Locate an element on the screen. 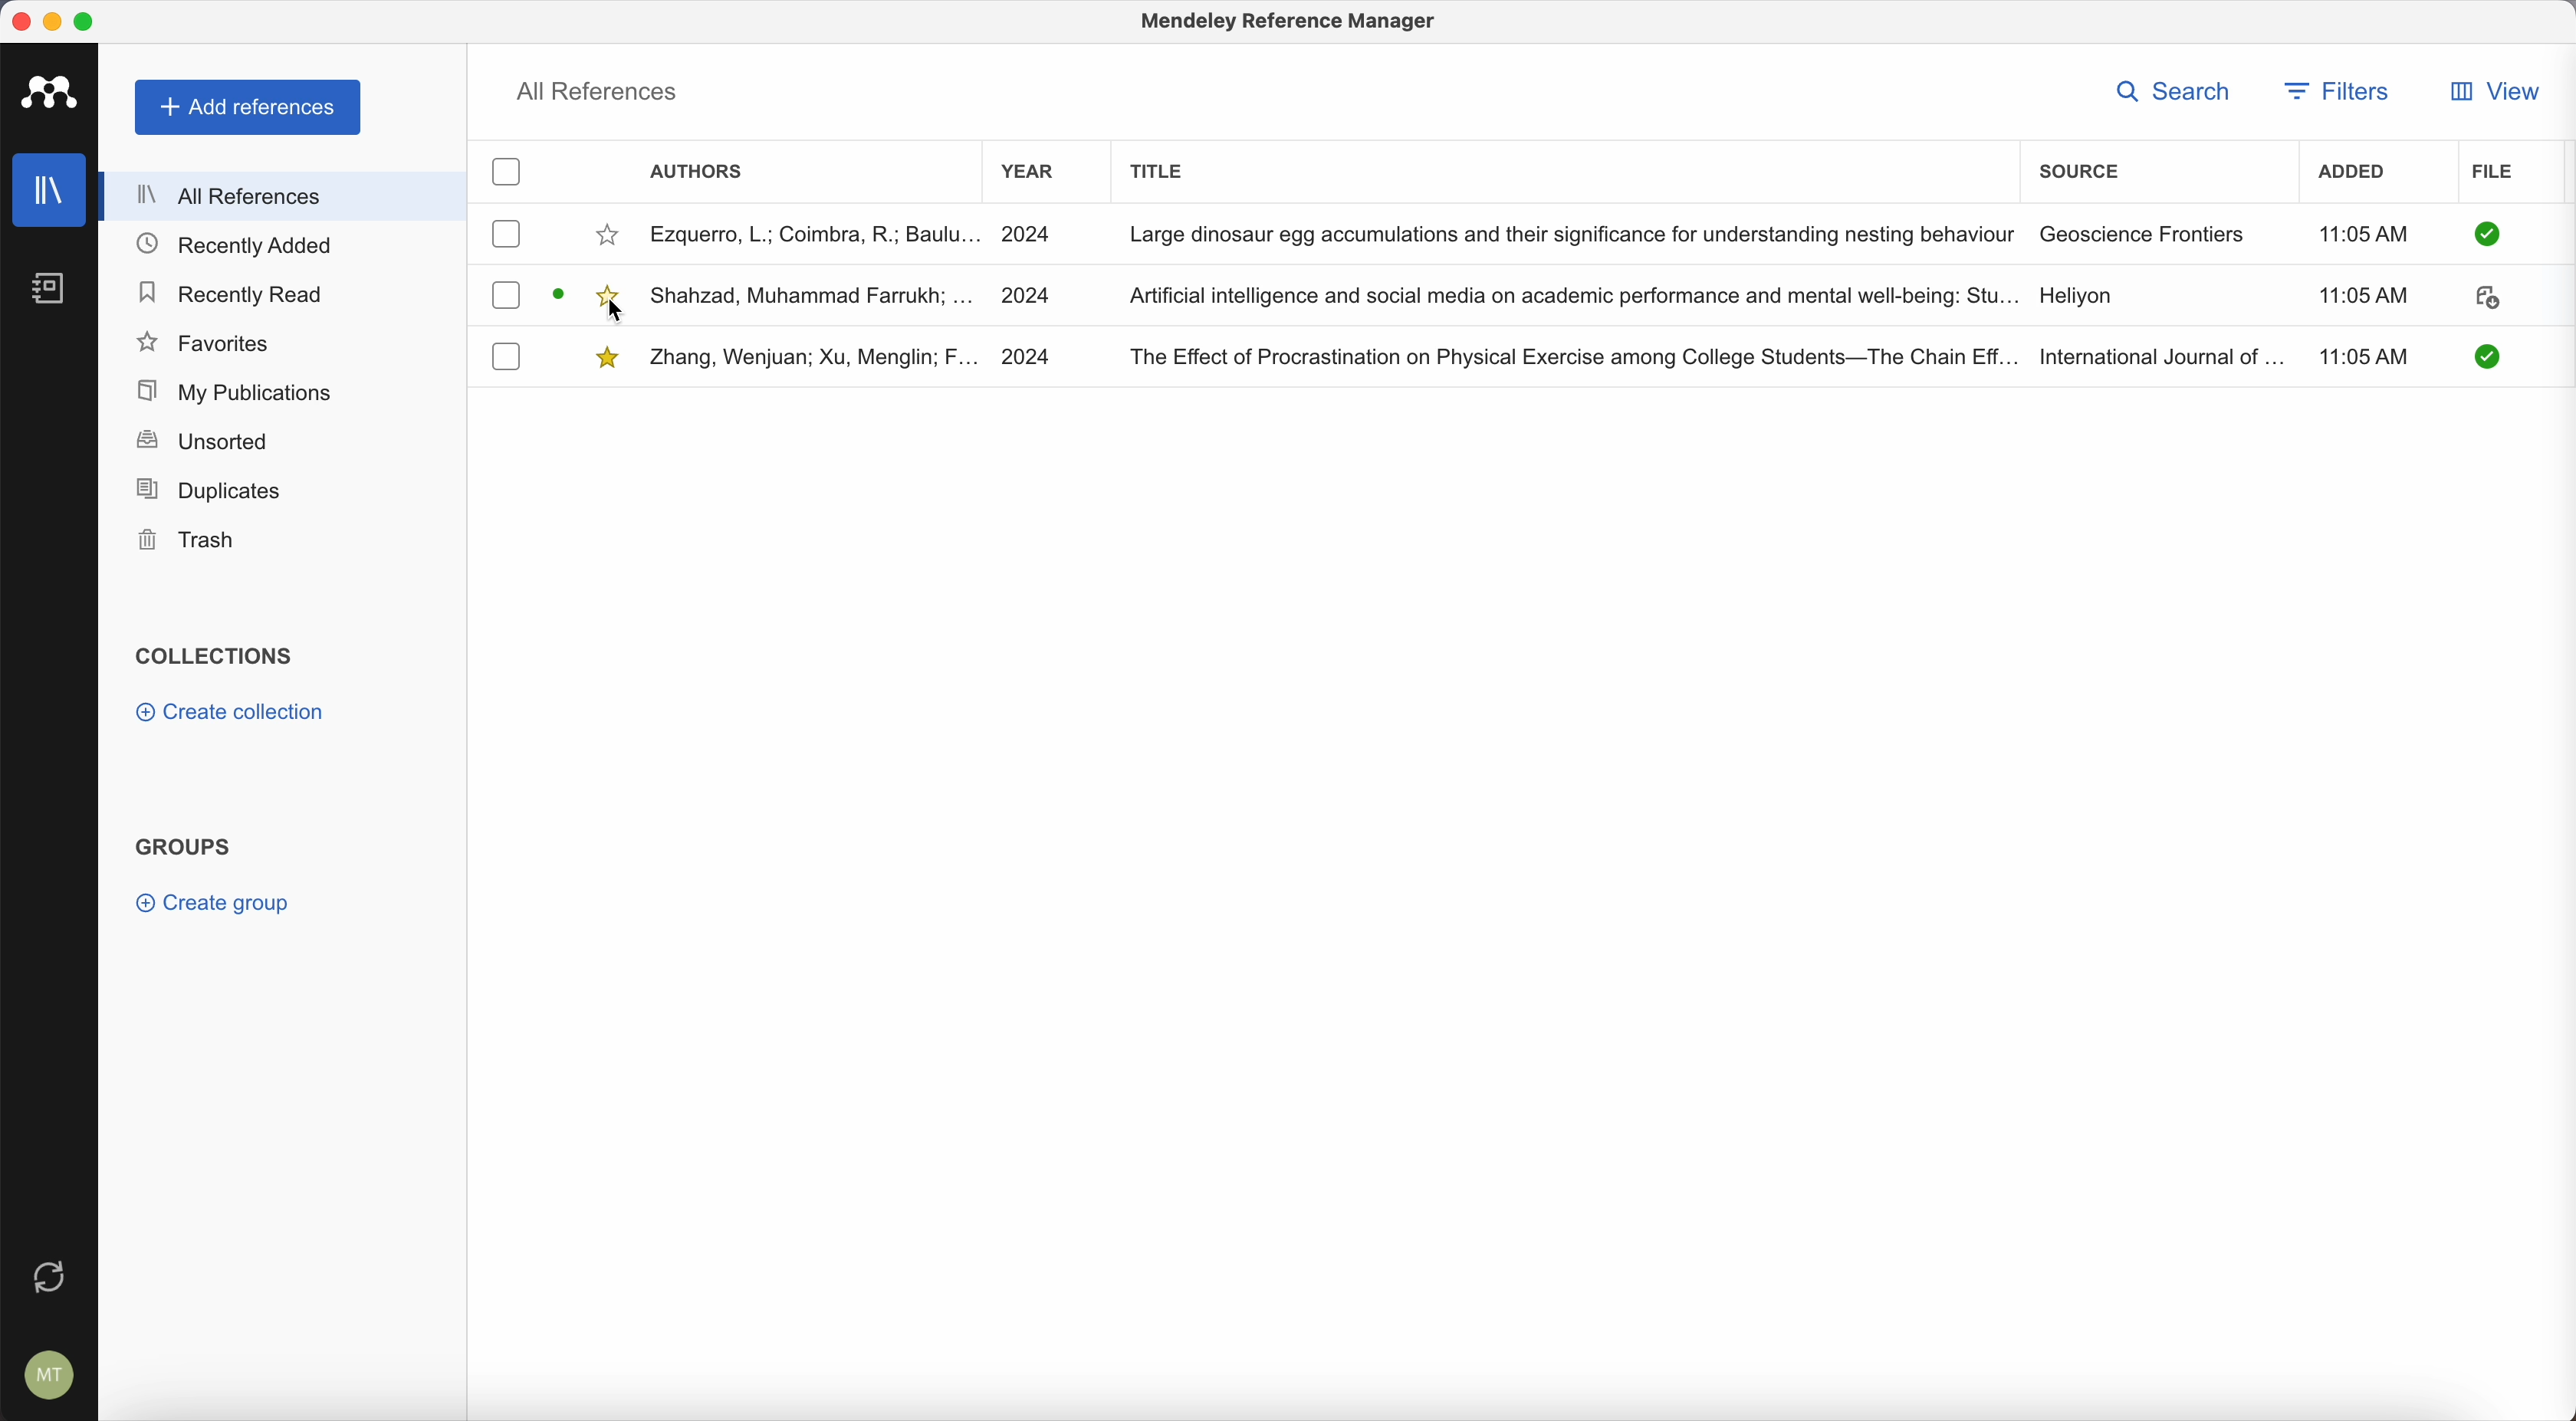 This screenshot has width=2576, height=1421. download document is located at coordinates (2486, 301).